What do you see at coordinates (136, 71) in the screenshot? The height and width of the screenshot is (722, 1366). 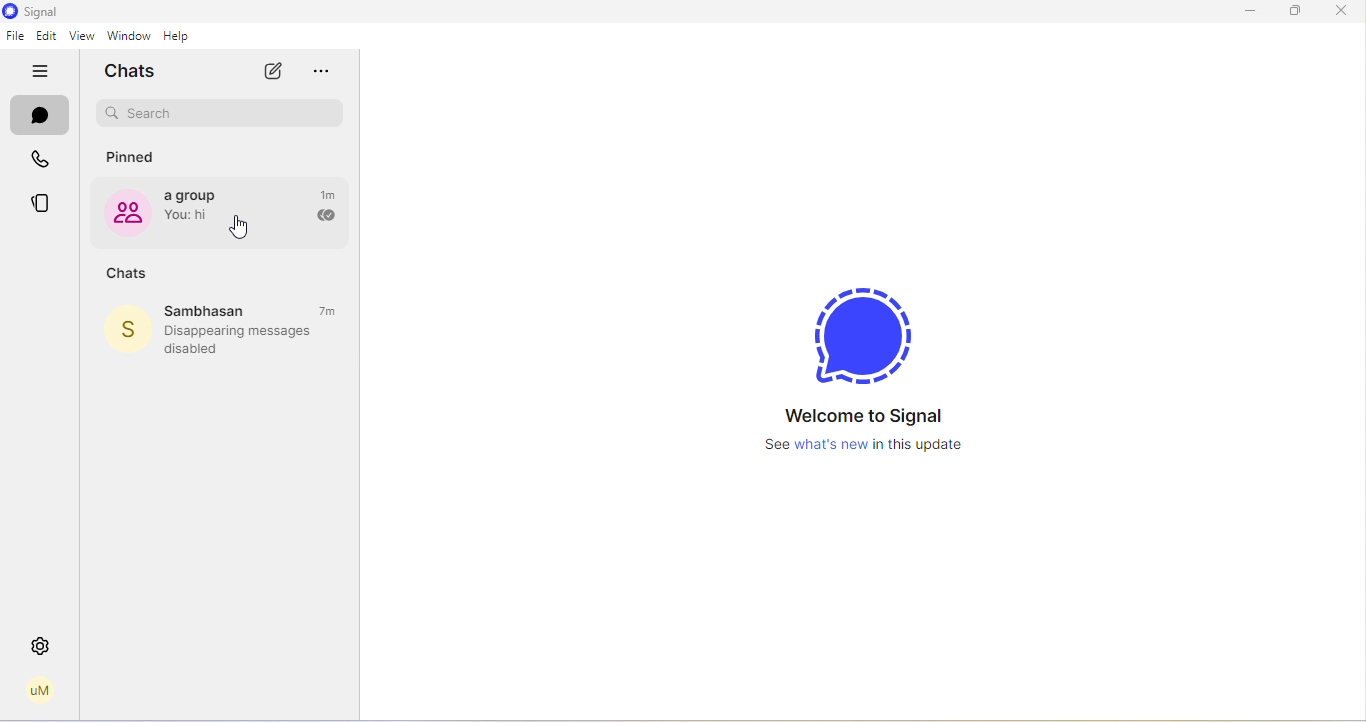 I see `chats` at bounding box center [136, 71].